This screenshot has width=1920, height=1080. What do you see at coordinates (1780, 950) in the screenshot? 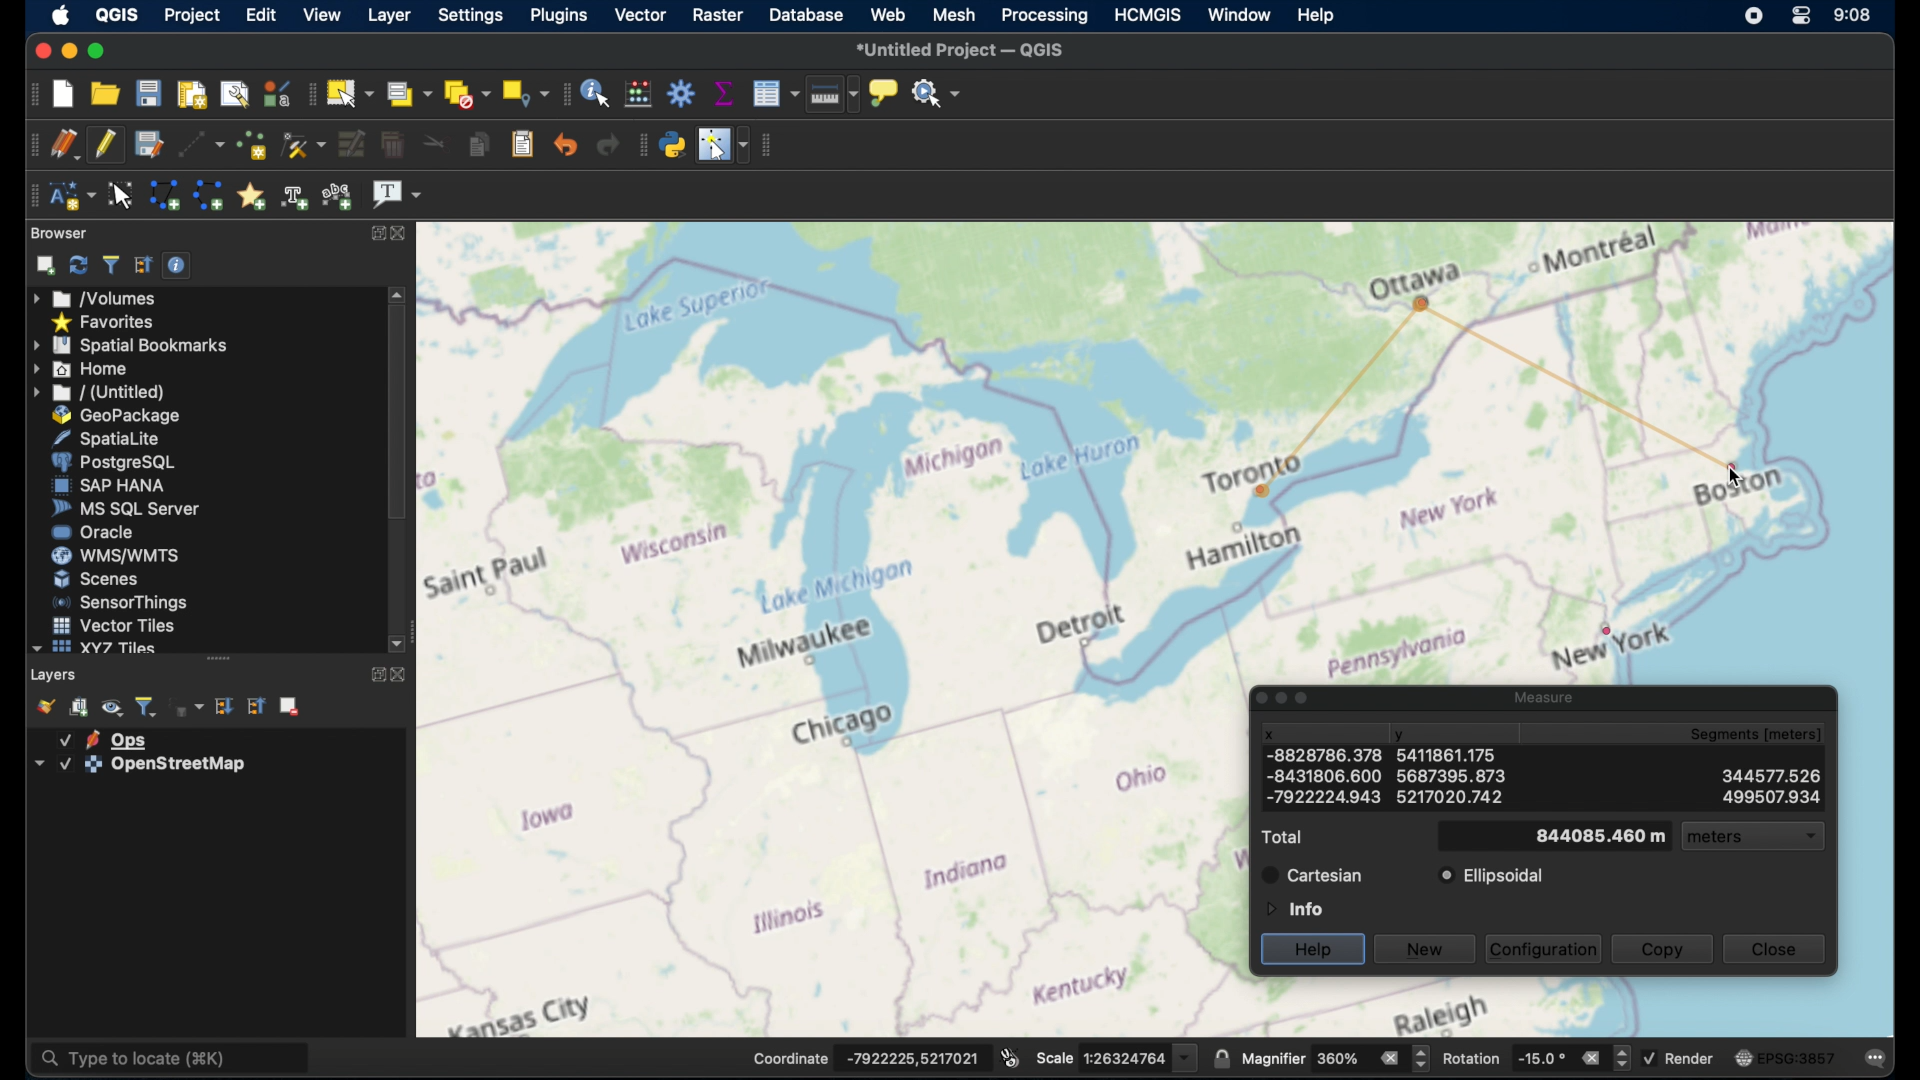
I see `close` at bounding box center [1780, 950].